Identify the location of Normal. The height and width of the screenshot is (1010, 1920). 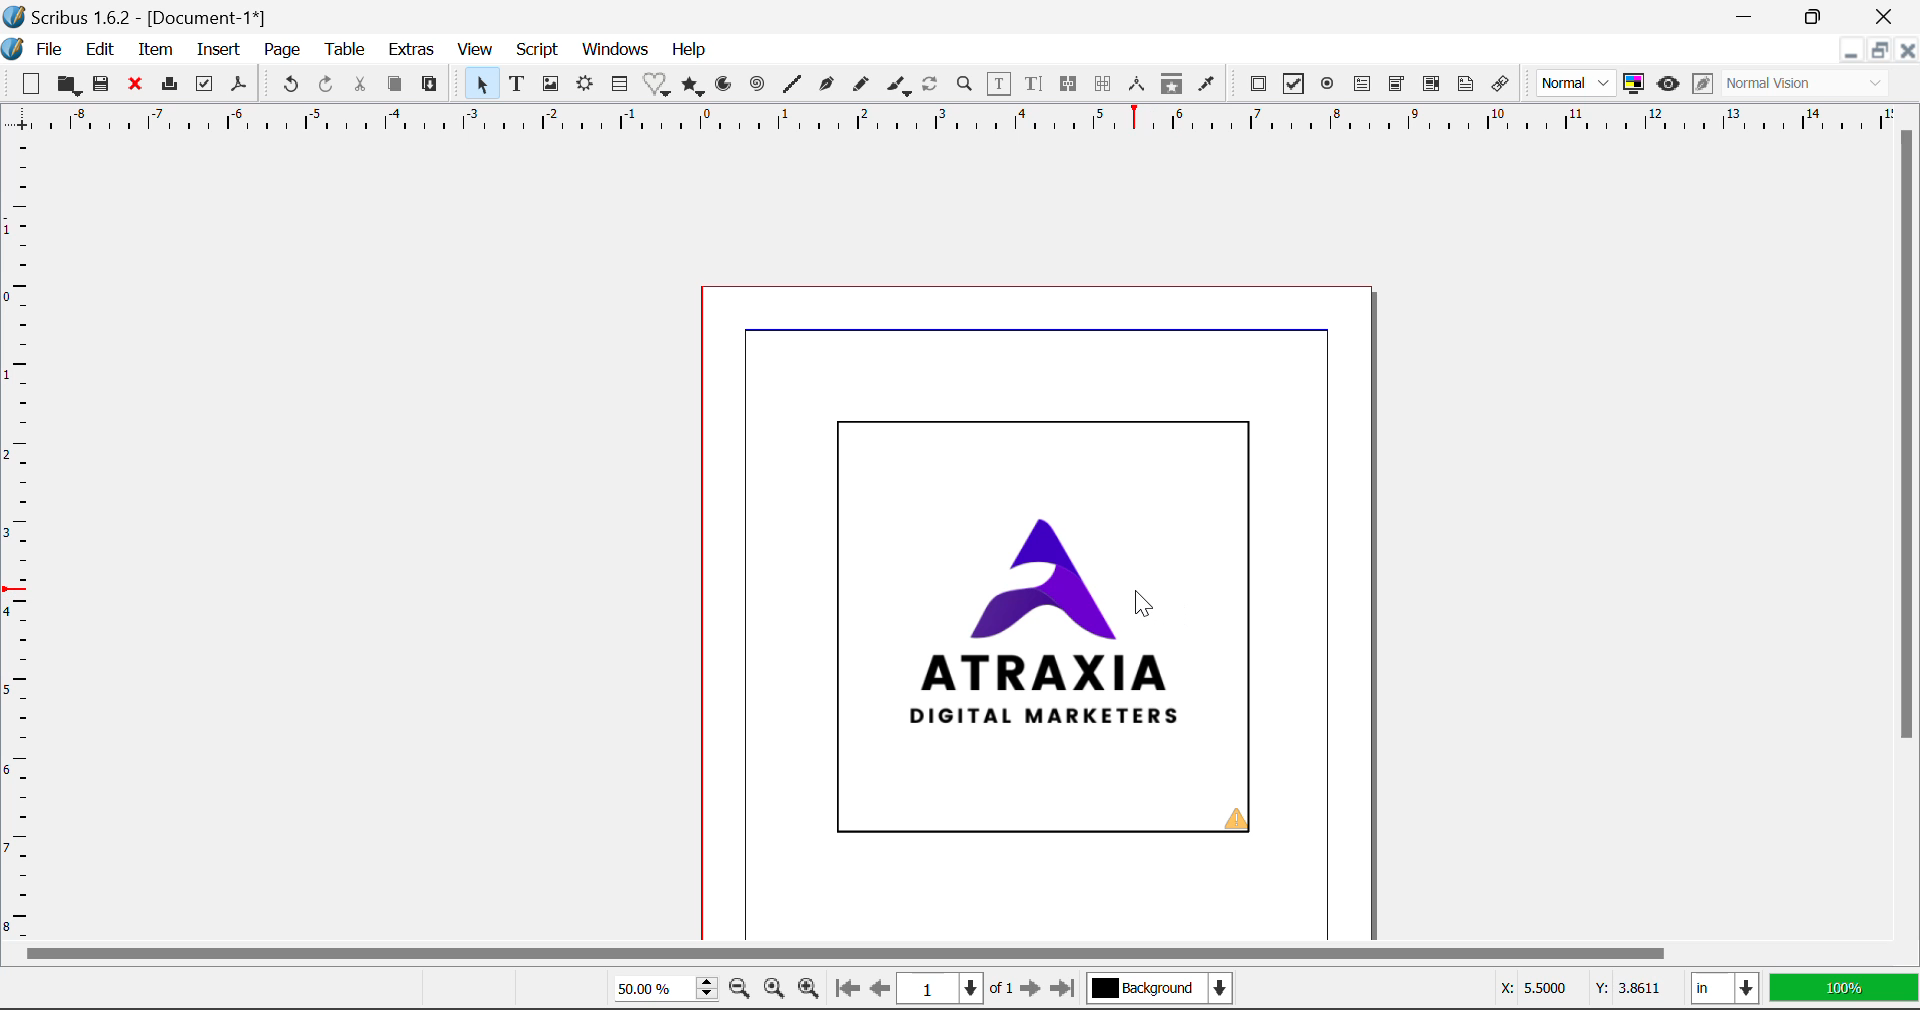
(1577, 83).